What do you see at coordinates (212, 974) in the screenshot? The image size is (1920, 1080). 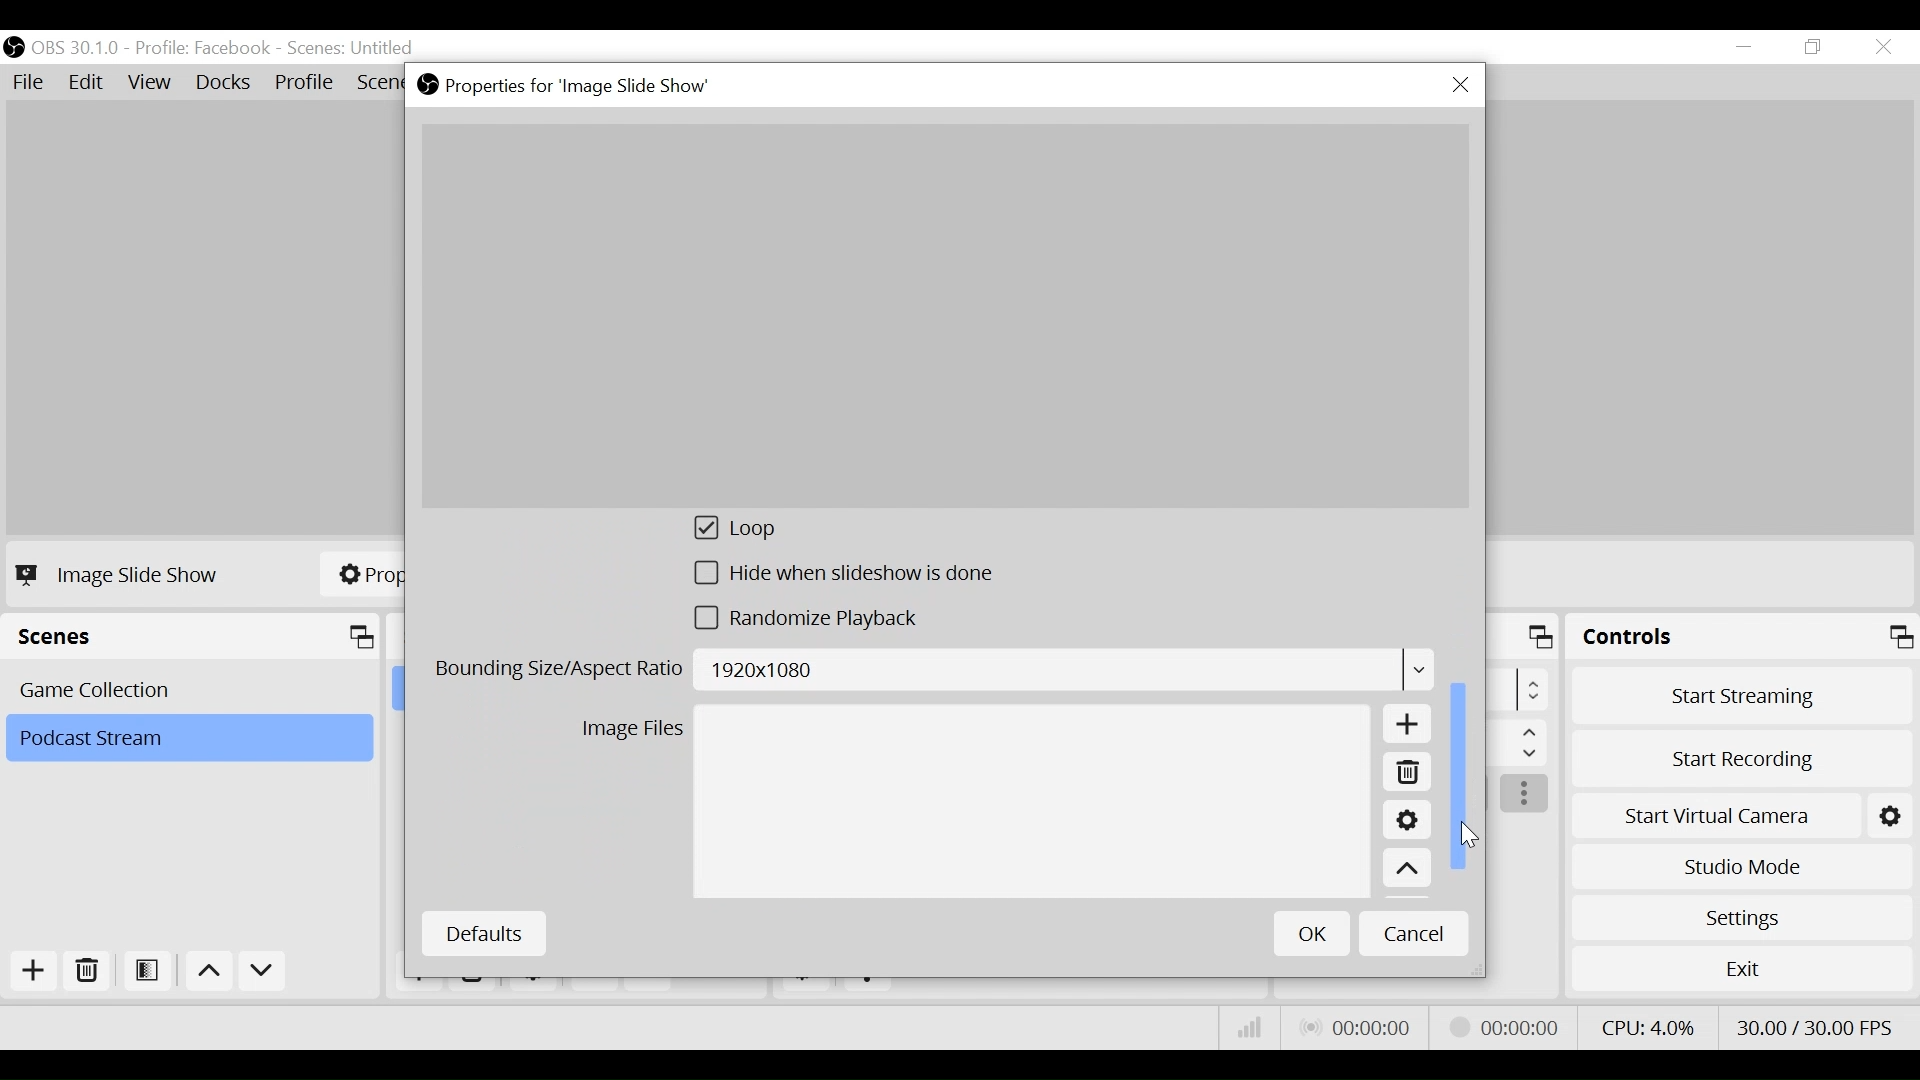 I see `Move up` at bounding box center [212, 974].